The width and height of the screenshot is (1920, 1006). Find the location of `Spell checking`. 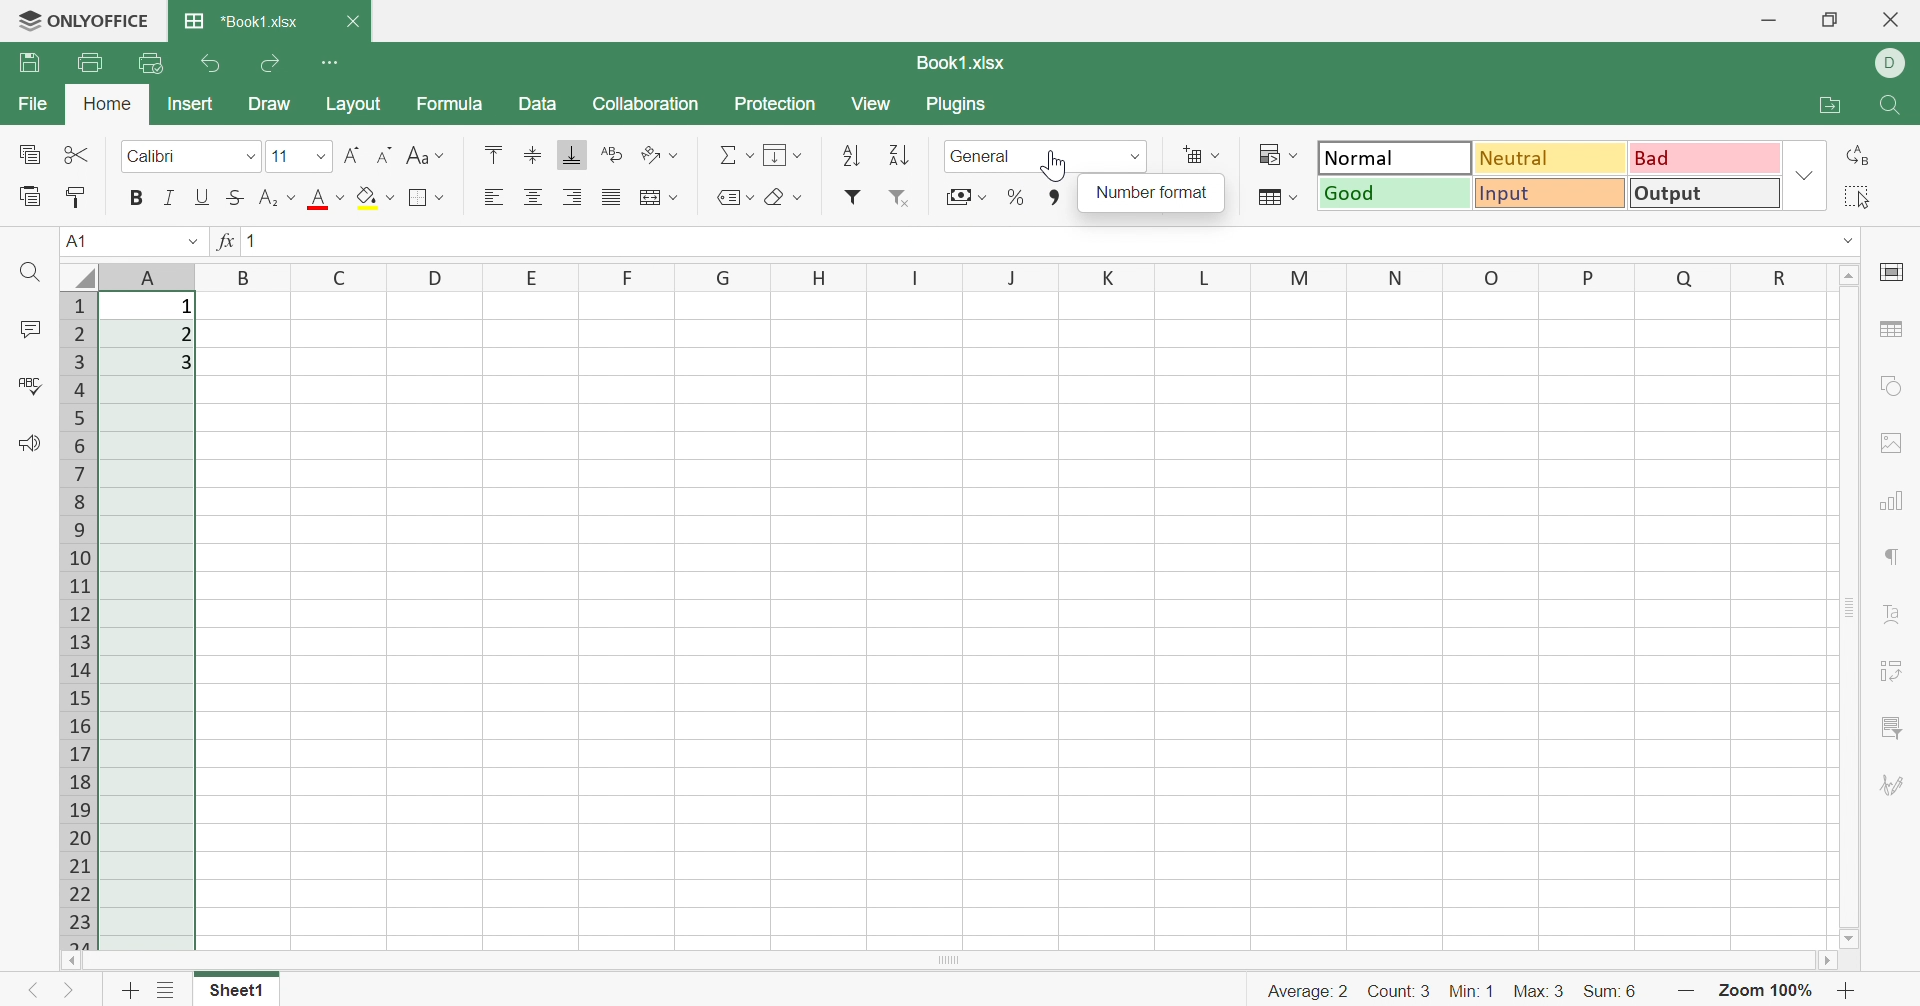

Spell checking is located at coordinates (30, 382).